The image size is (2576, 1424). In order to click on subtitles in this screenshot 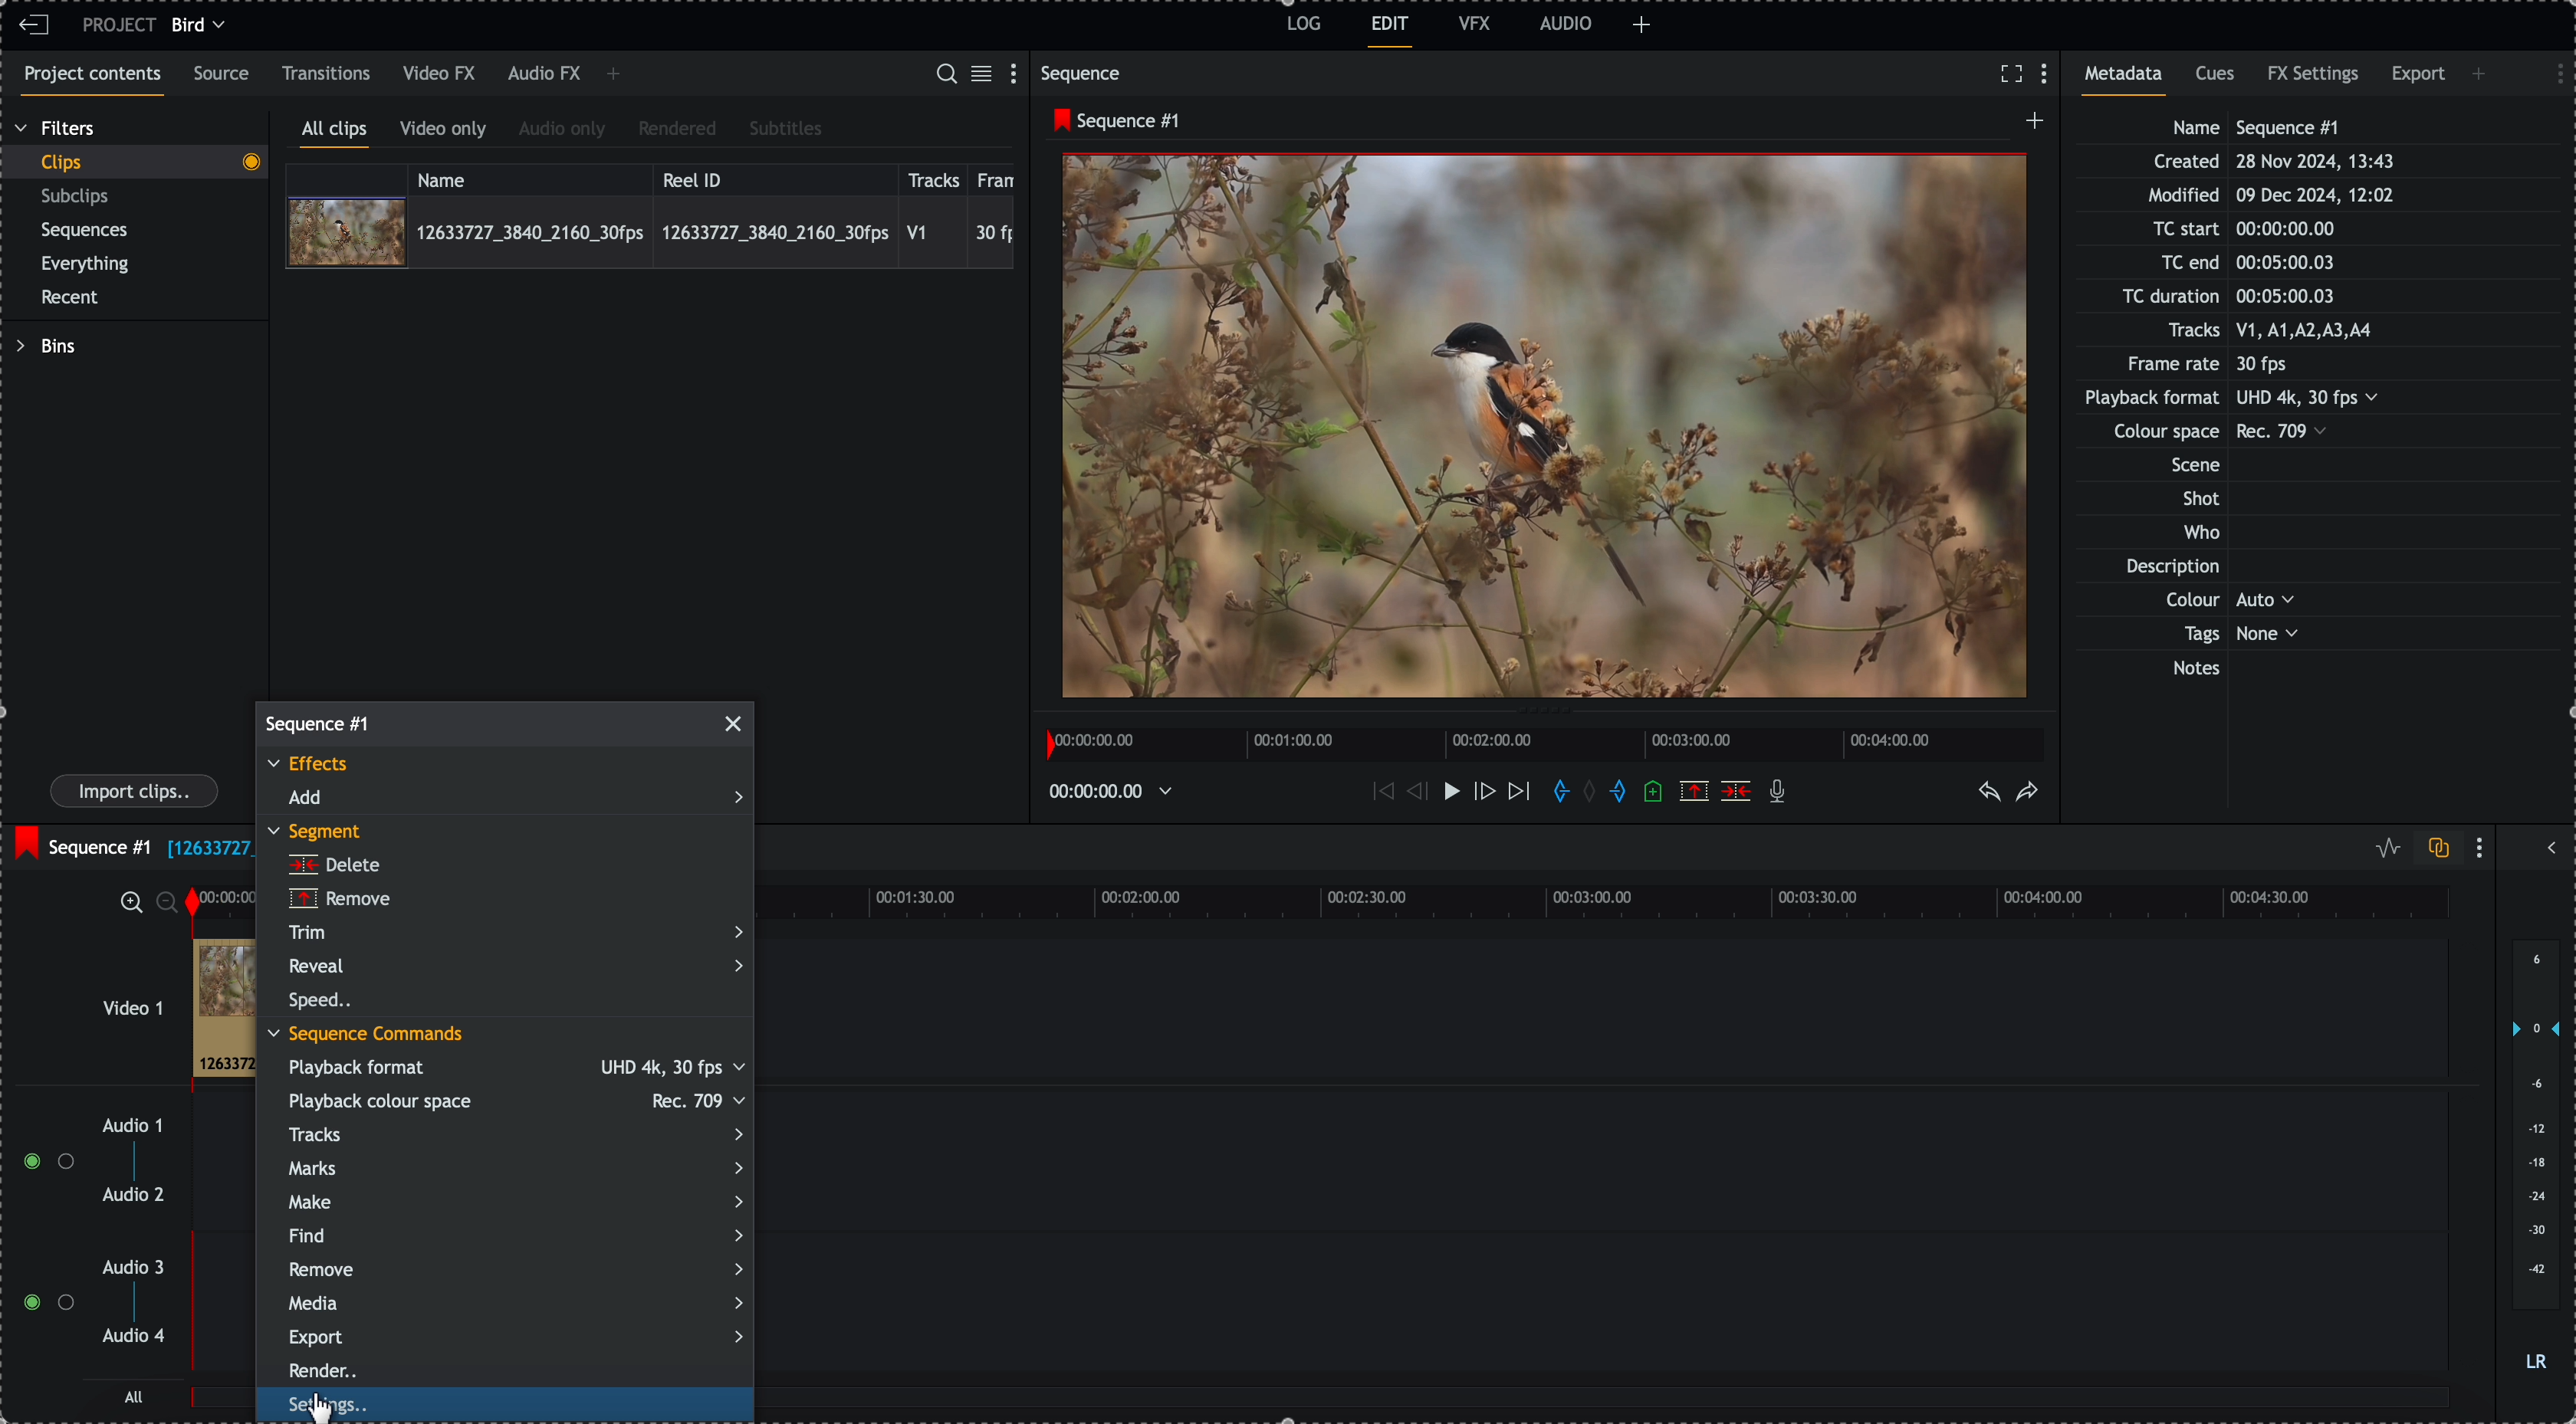, I will do `click(786, 130)`.